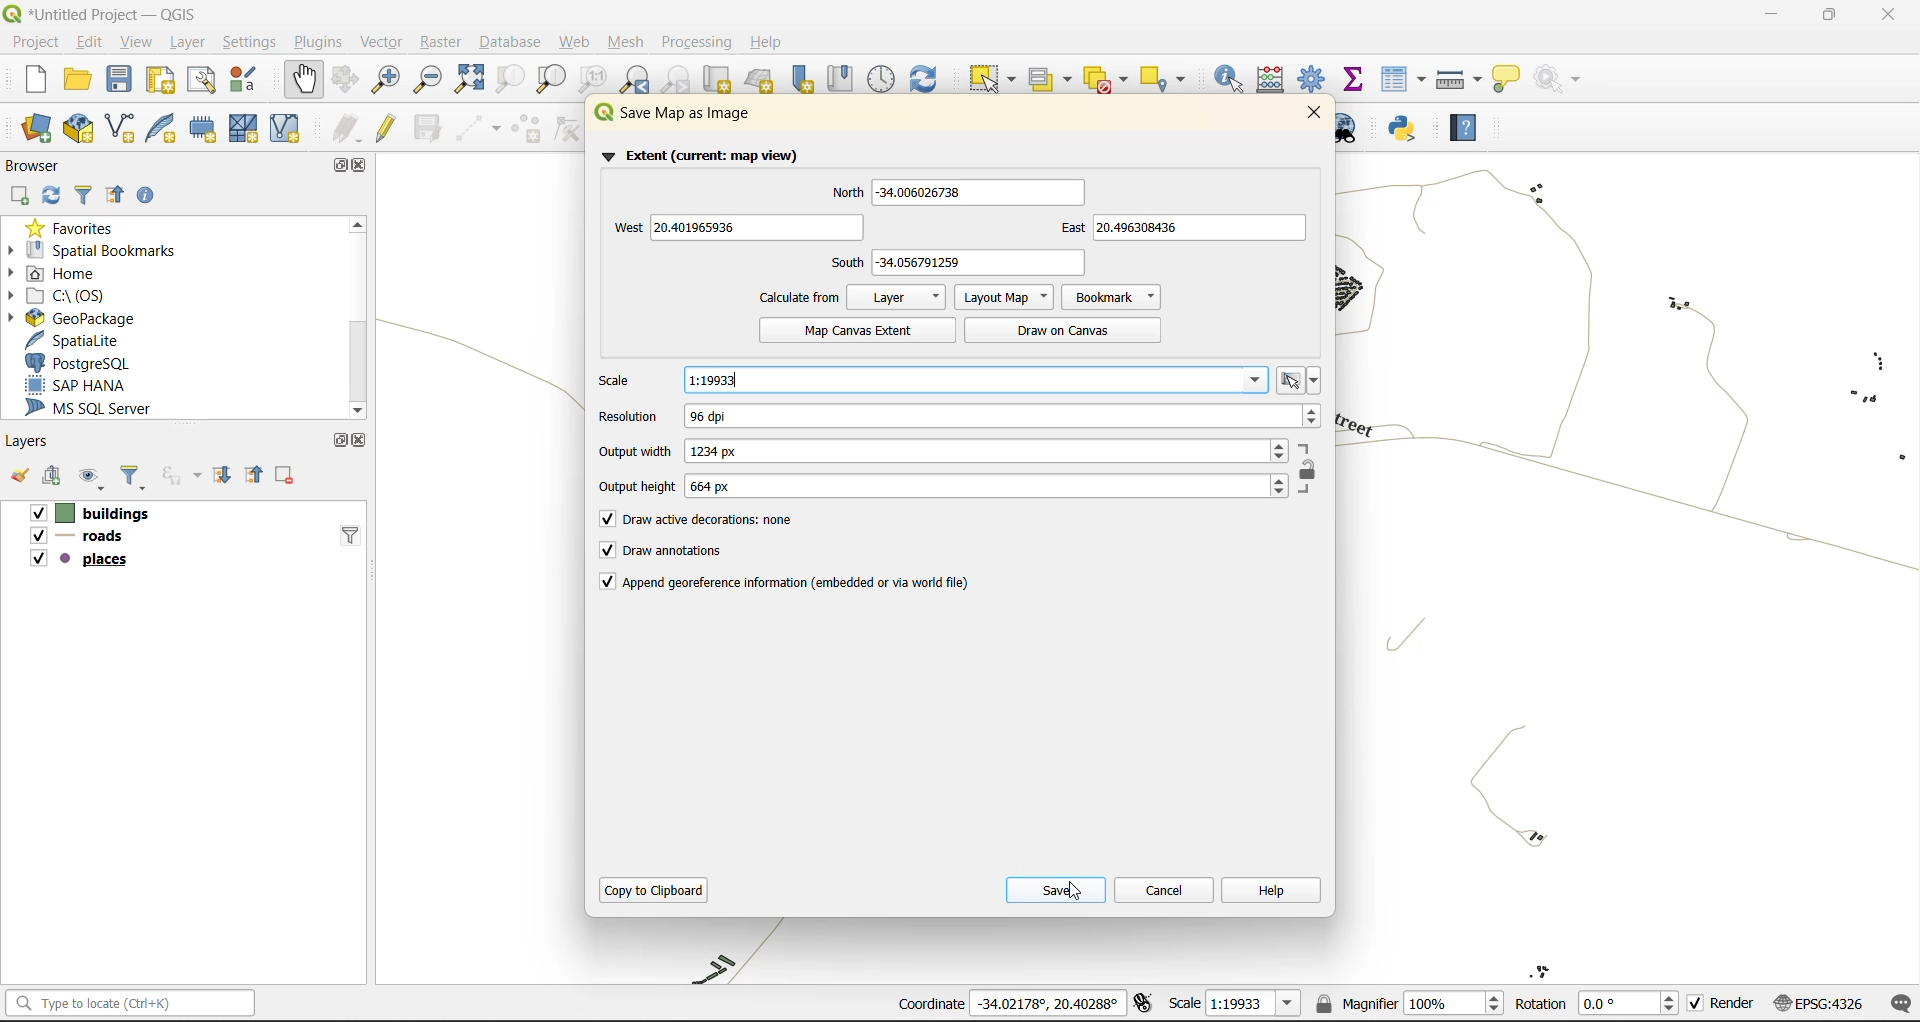 The height and width of the screenshot is (1022, 1920). Describe the element at coordinates (1162, 886) in the screenshot. I see `cancel` at that location.